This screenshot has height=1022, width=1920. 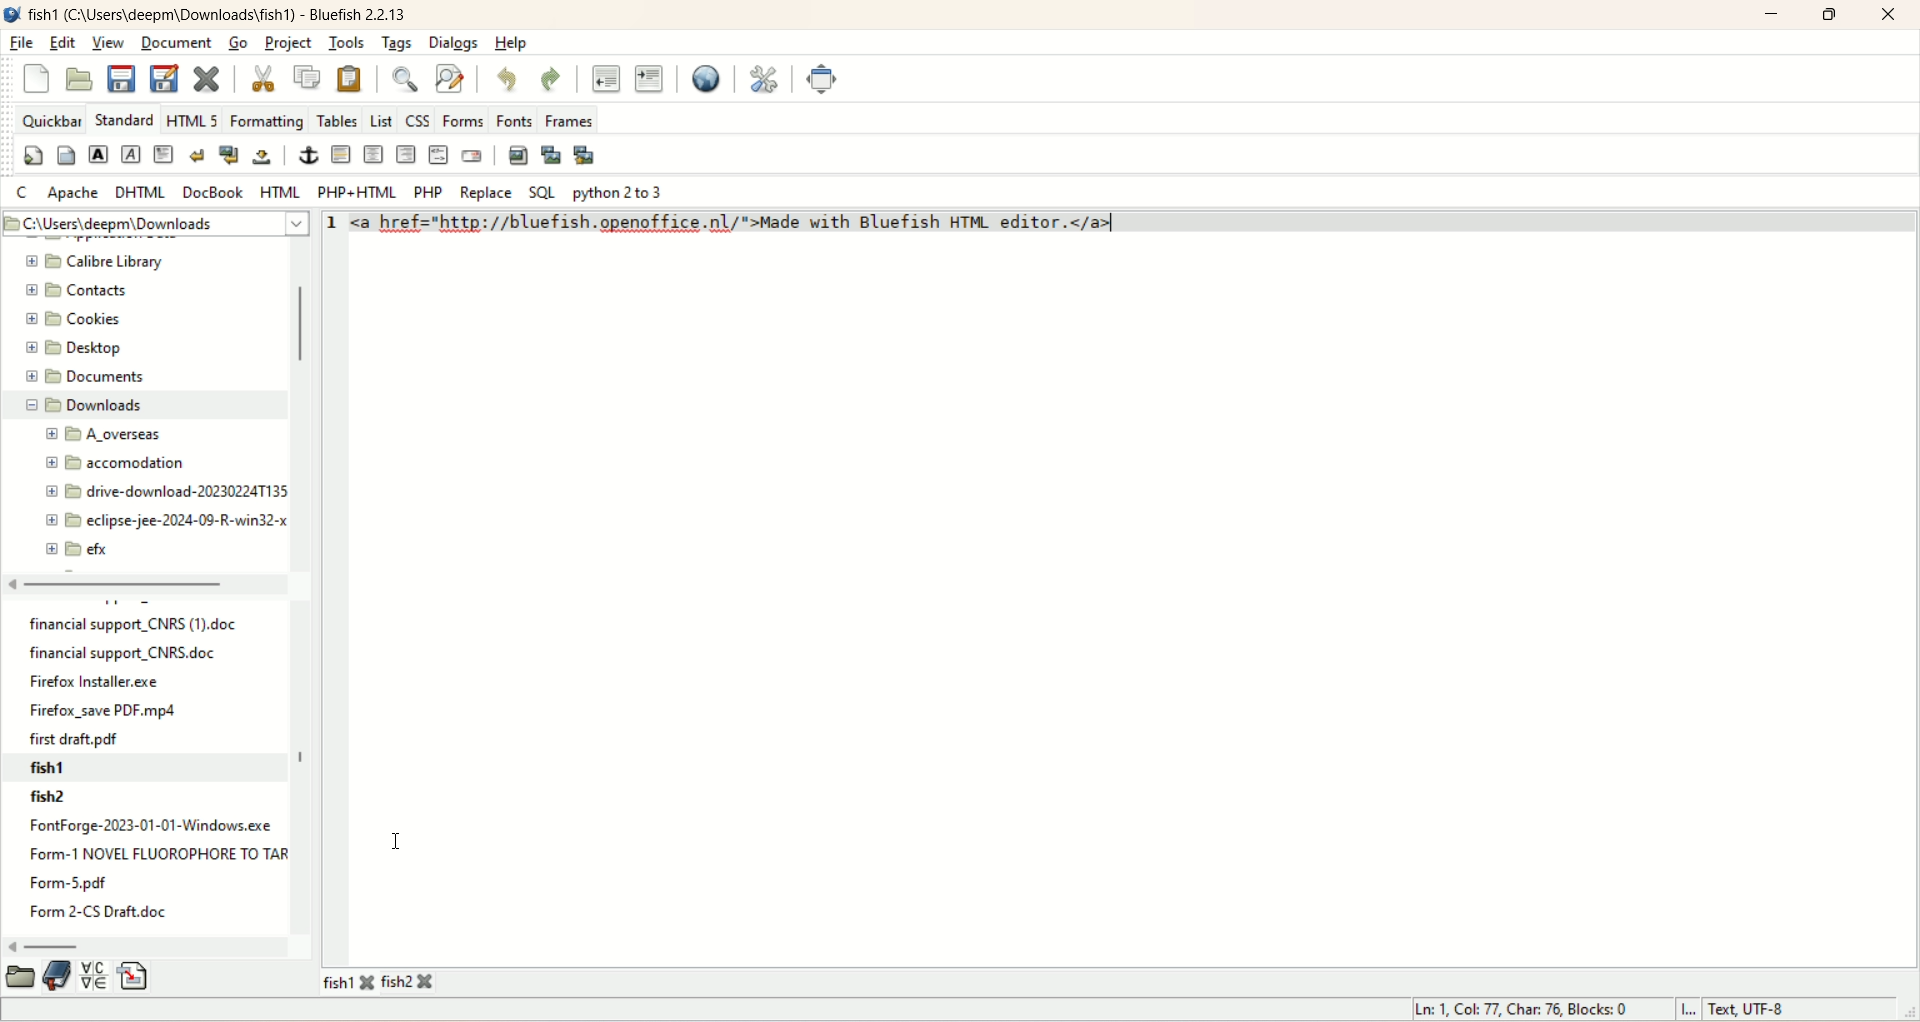 What do you see at coordinates (429, 191) in the screenshot?
I see `PHP` at bounding box center [429, 191].